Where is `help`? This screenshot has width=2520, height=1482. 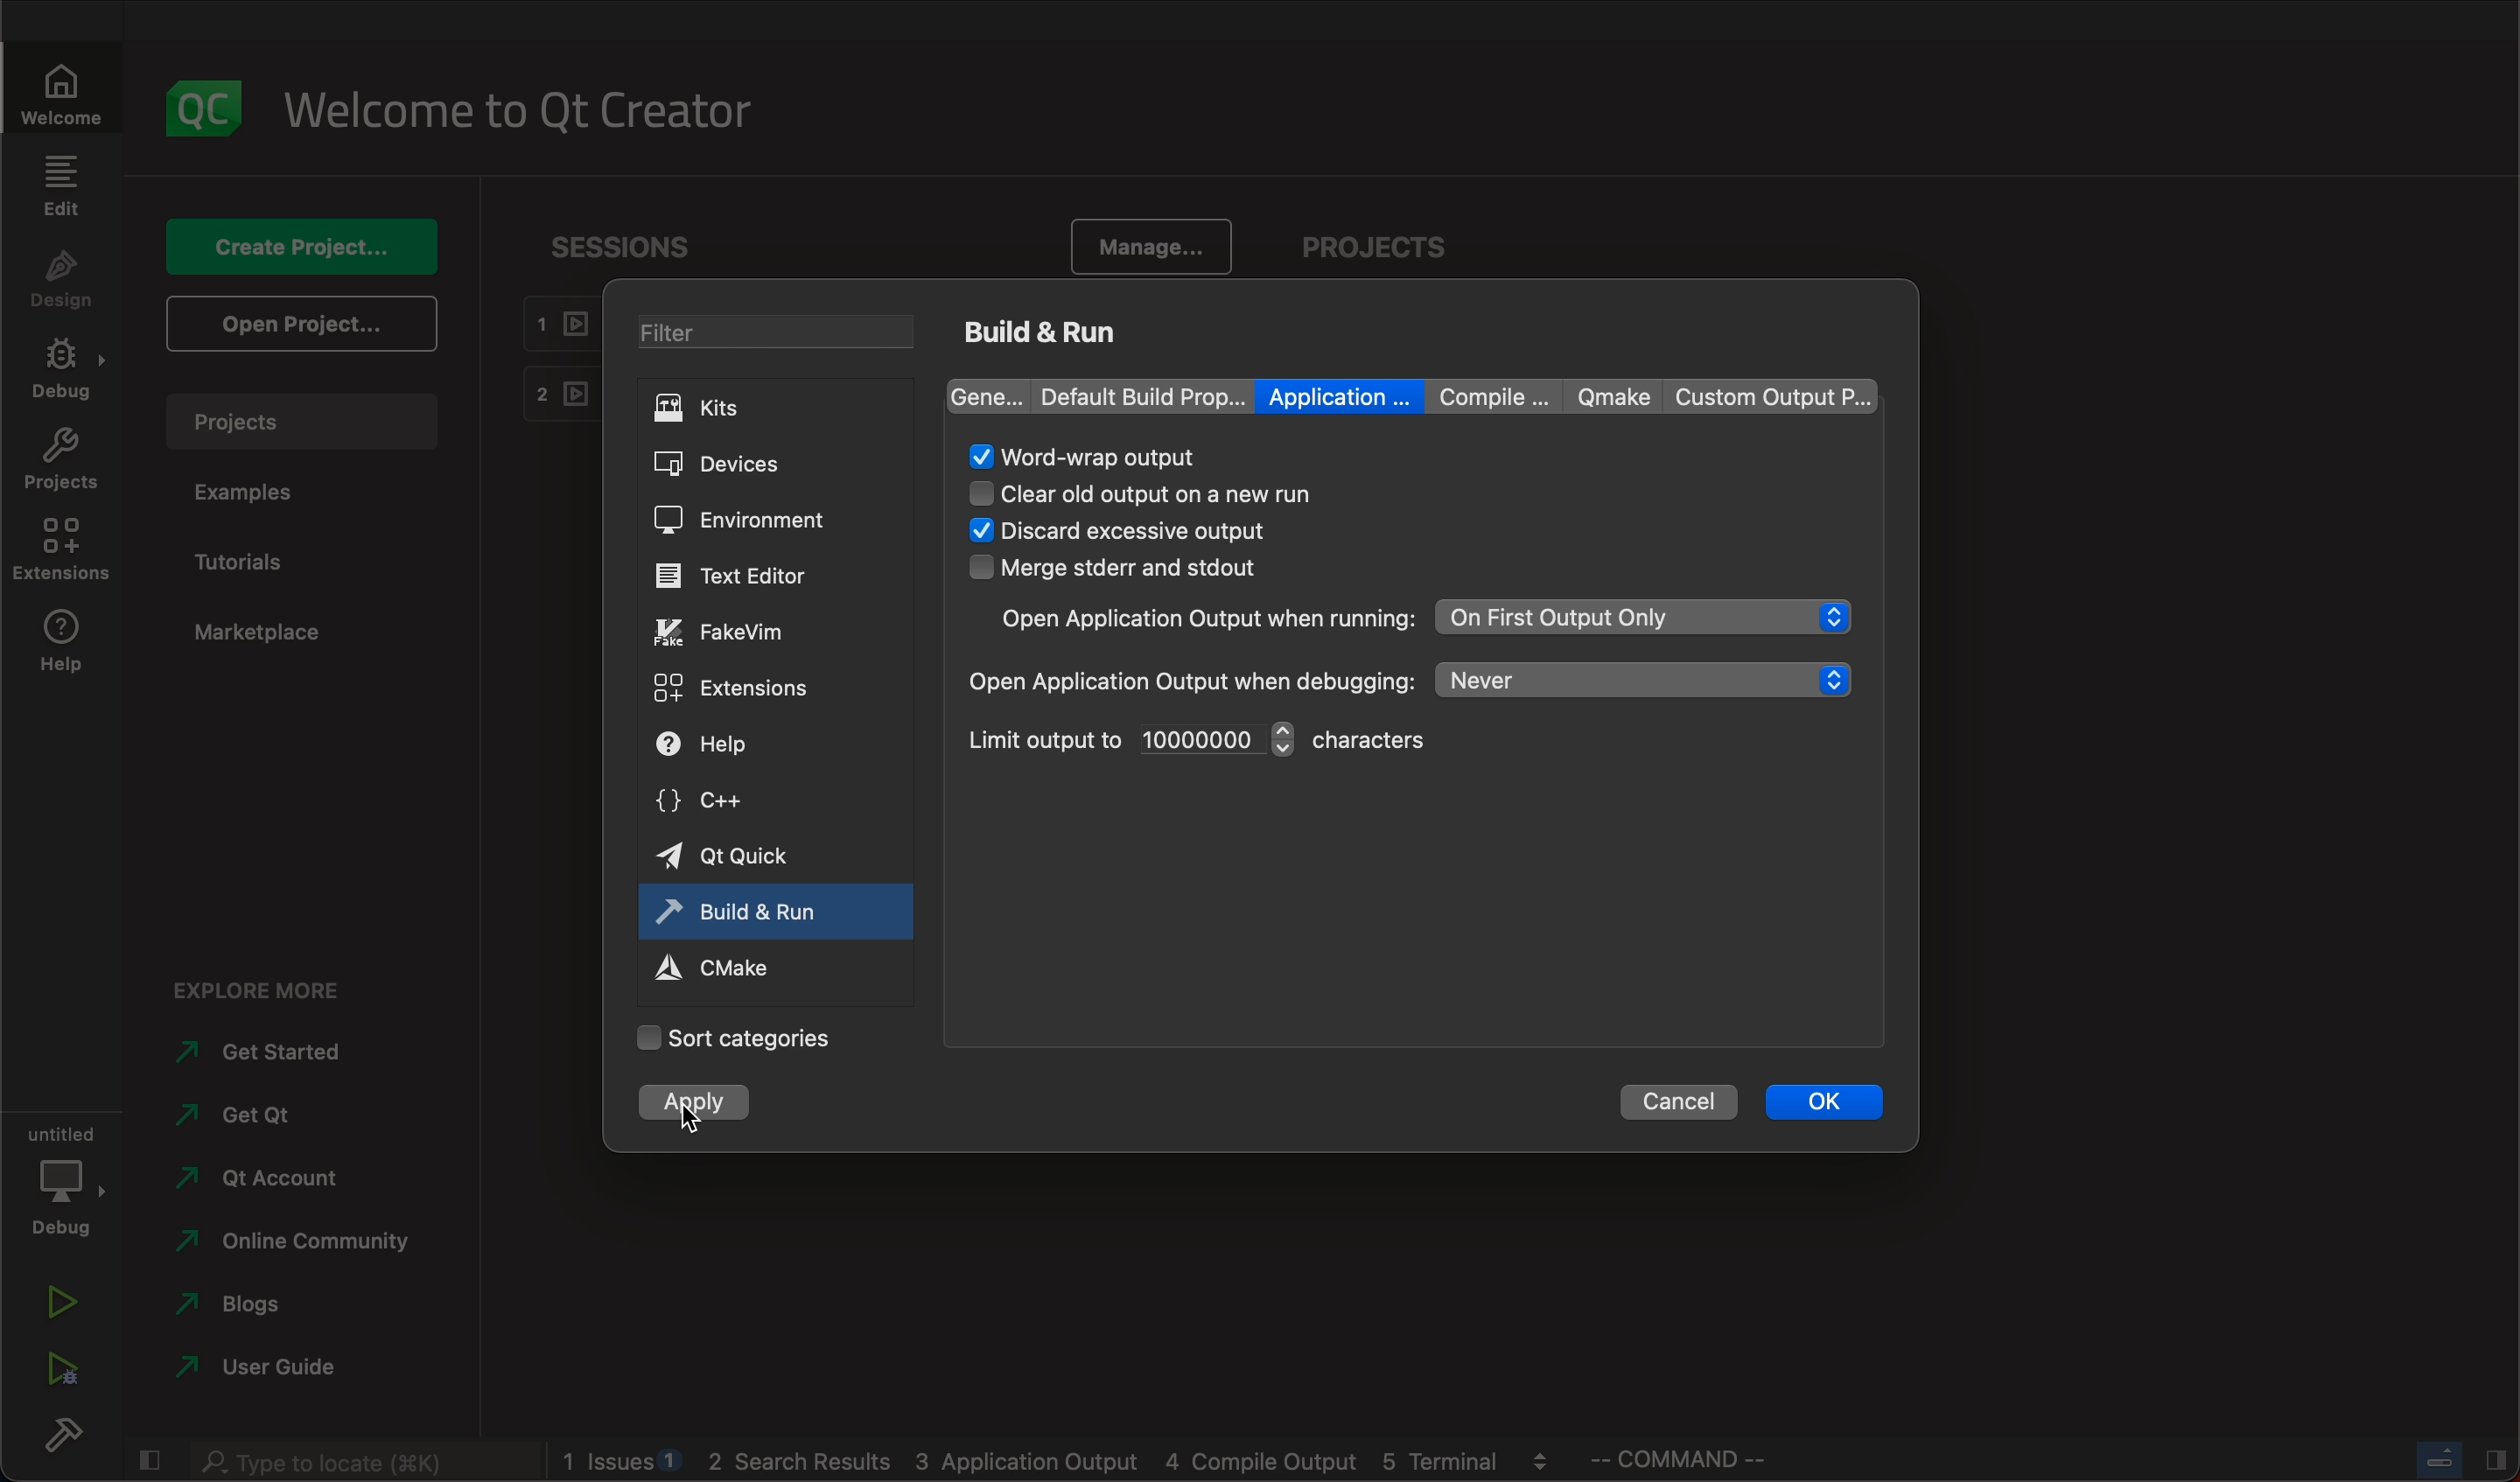 help is located at coordinates (53, 645).